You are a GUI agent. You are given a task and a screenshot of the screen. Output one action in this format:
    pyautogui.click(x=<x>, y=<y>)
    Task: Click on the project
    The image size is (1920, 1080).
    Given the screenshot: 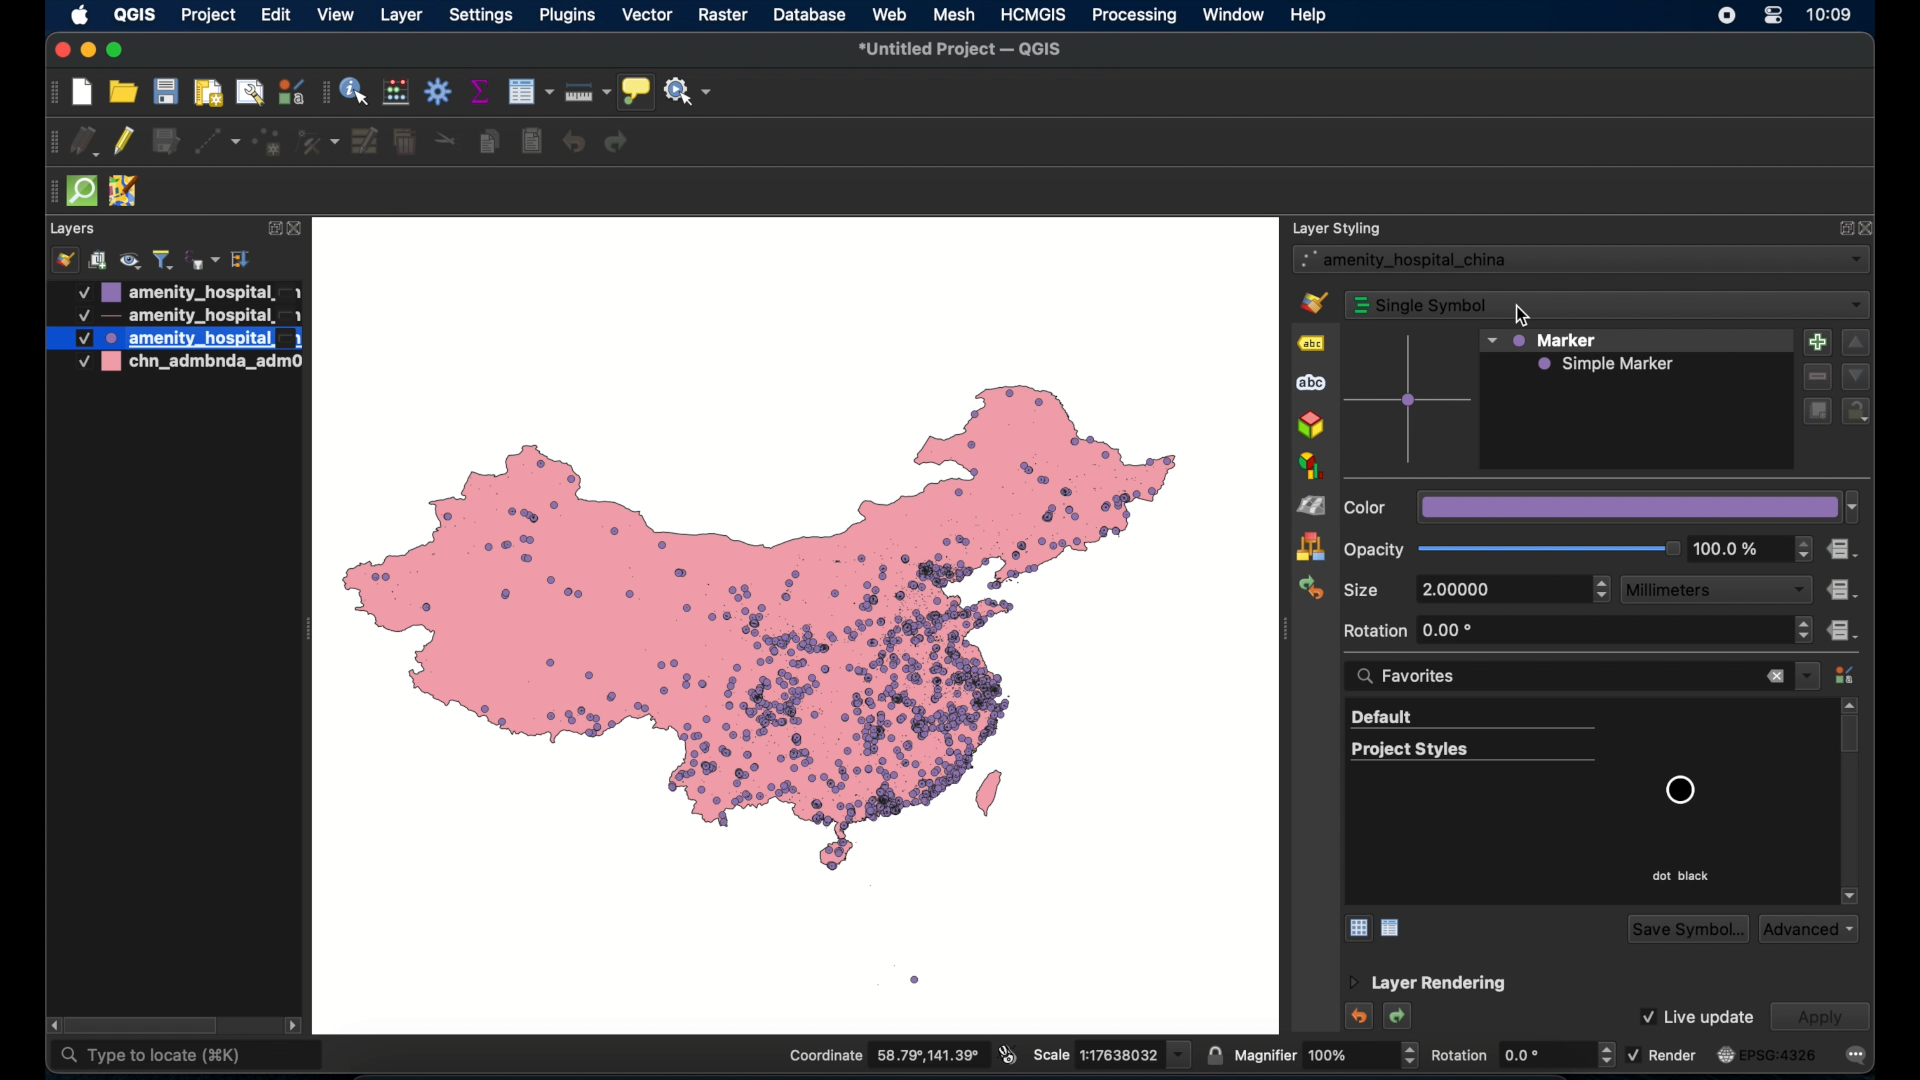 What is the action you would take?
    pyautogui.click(x=207, y=17)
    